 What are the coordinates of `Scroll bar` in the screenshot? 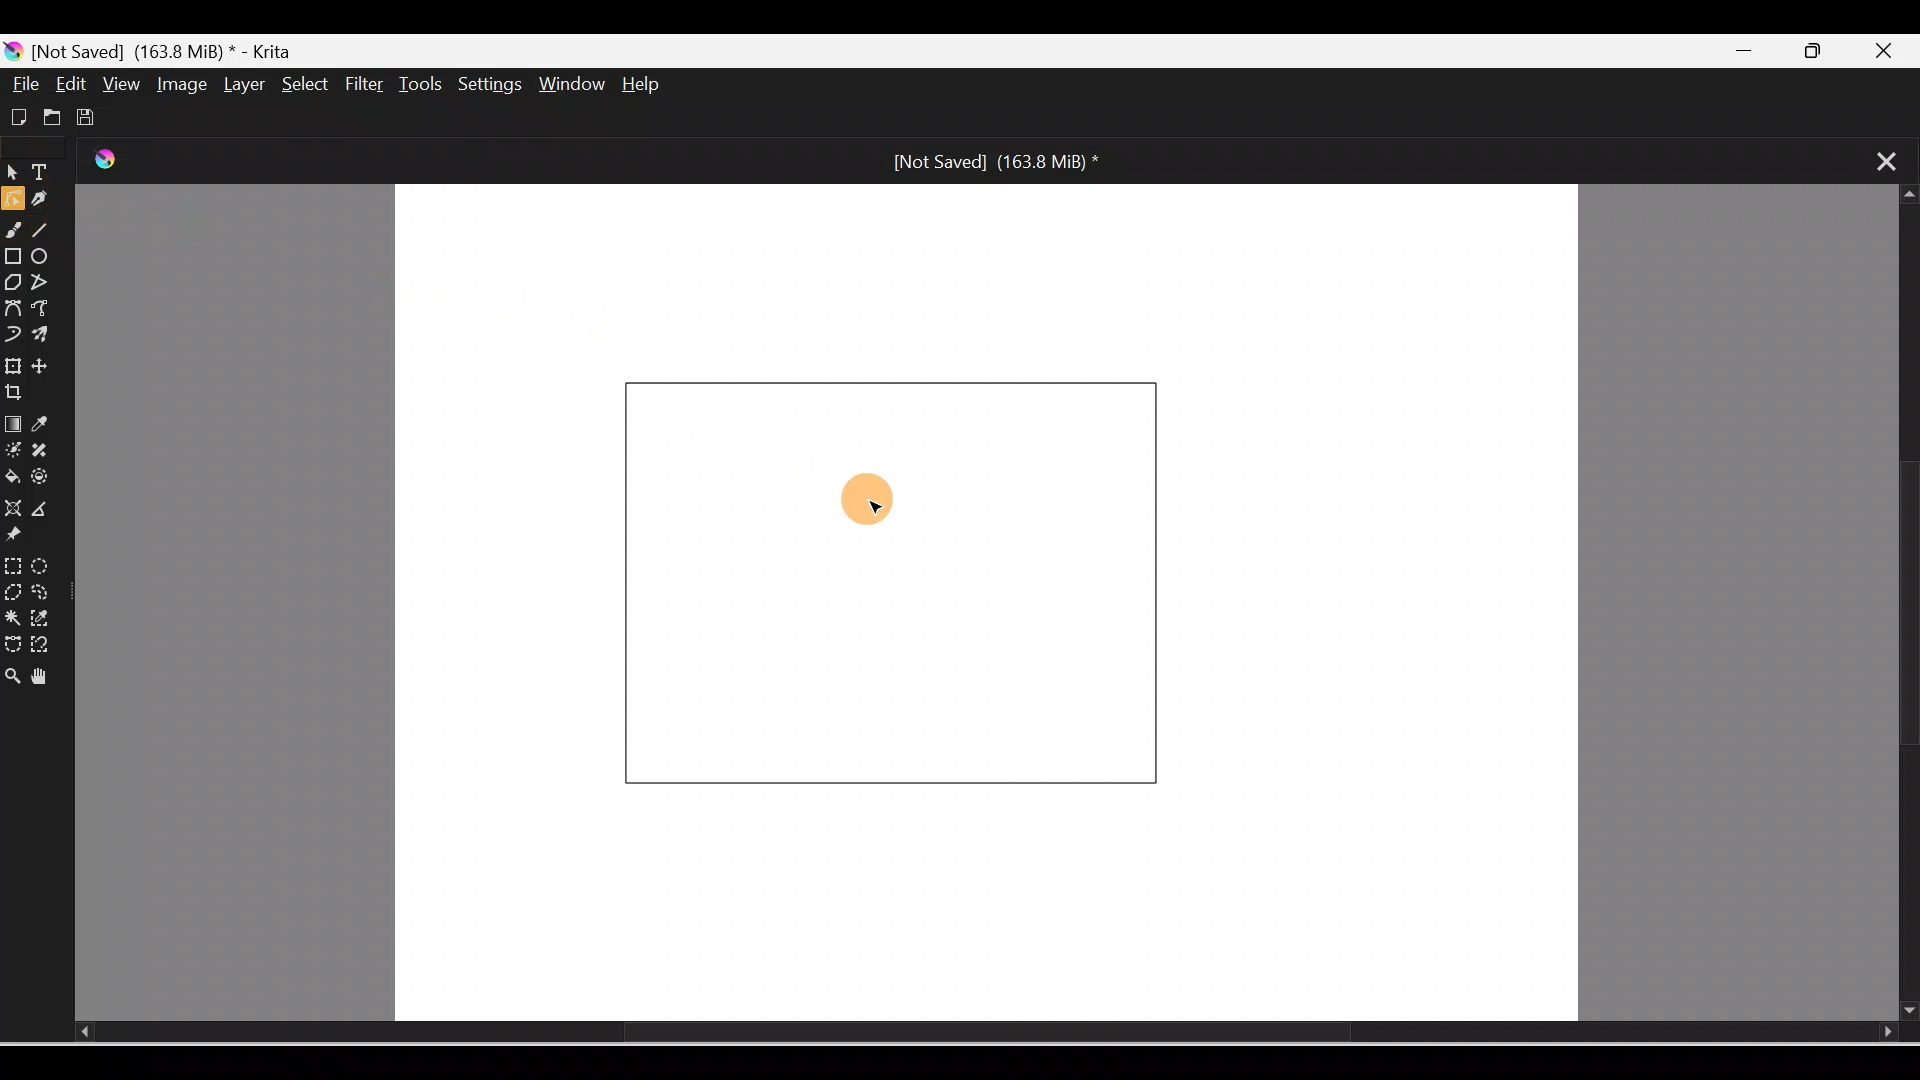 It's located at (956, 1033).